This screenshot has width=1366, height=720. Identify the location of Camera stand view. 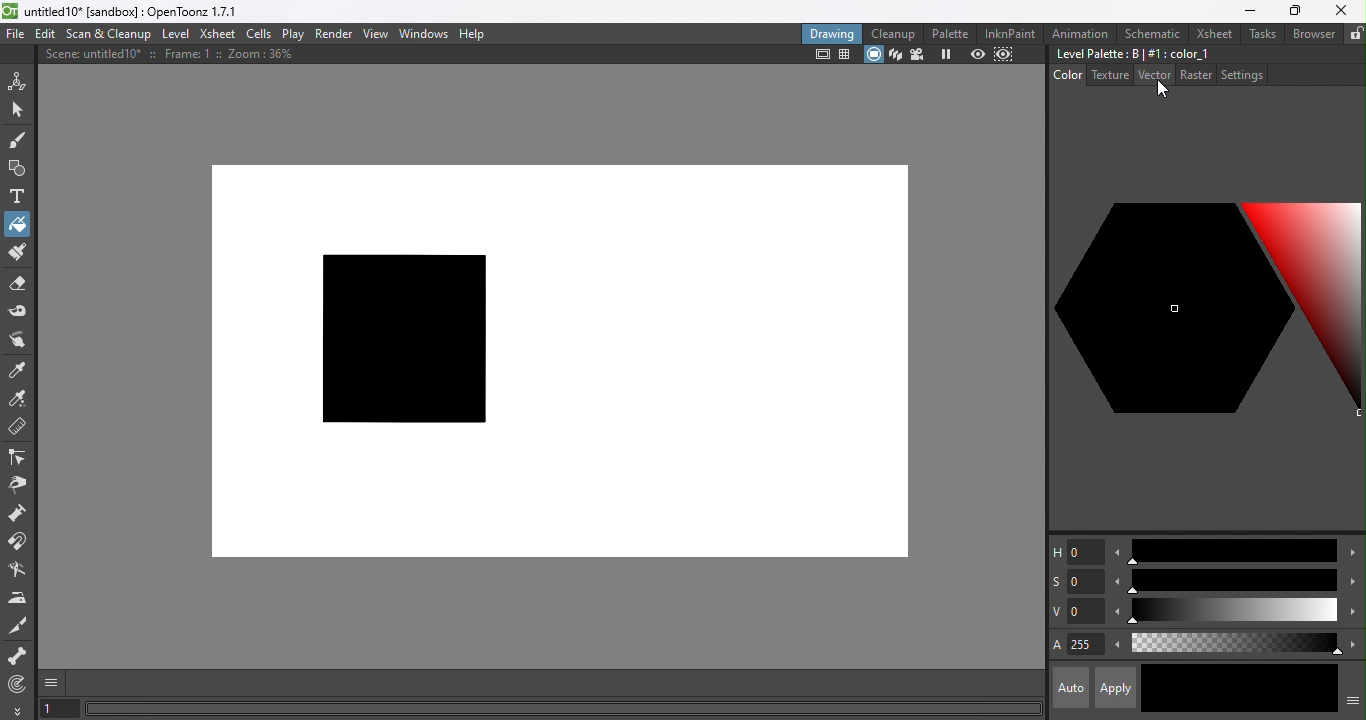
(873, 55).